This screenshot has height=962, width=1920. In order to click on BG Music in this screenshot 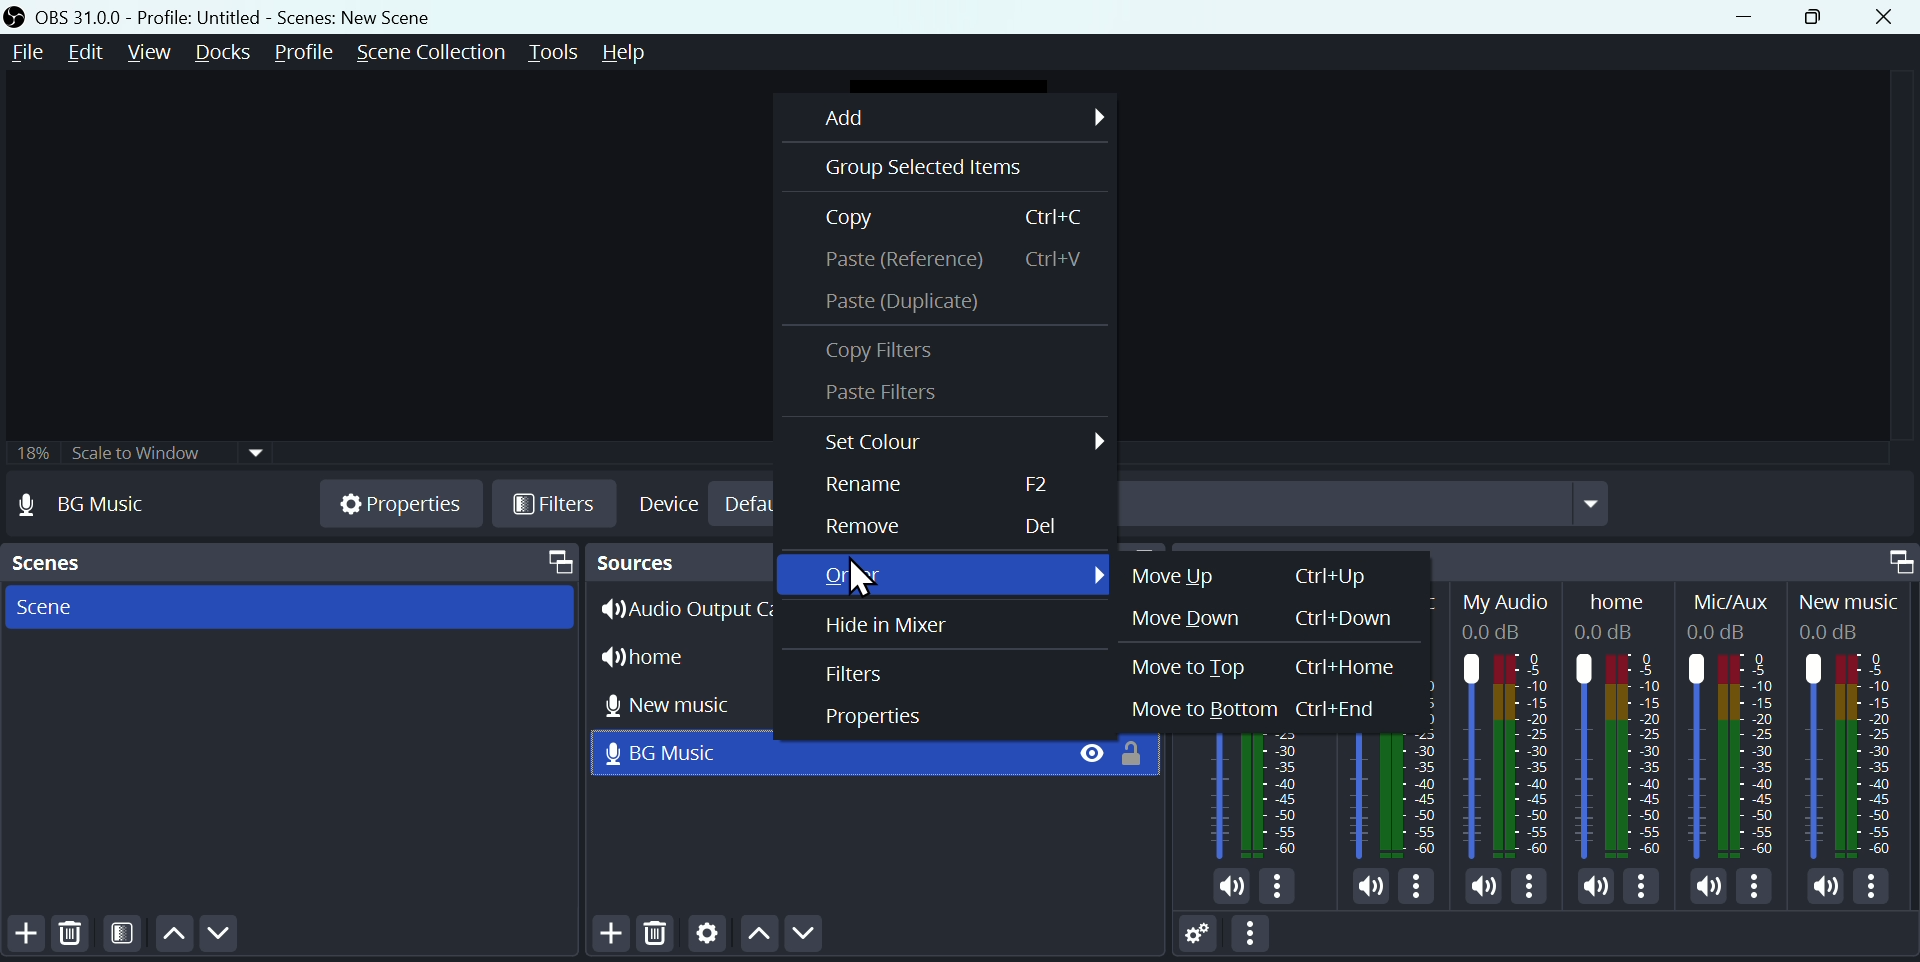, I will do `click(104, 505)`.